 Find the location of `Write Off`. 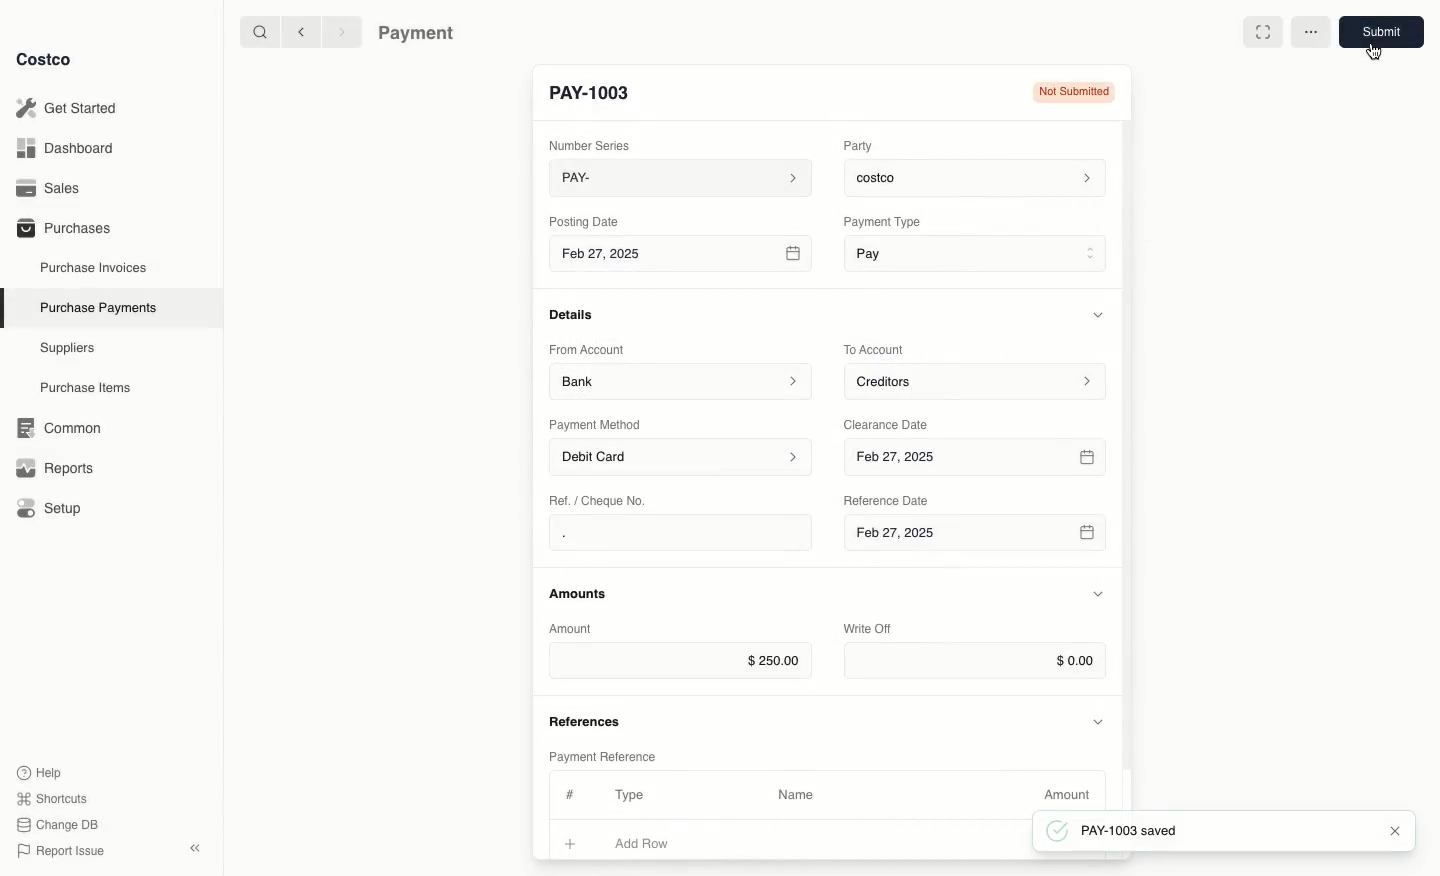

Write Off is located at coordinates (868, 630).